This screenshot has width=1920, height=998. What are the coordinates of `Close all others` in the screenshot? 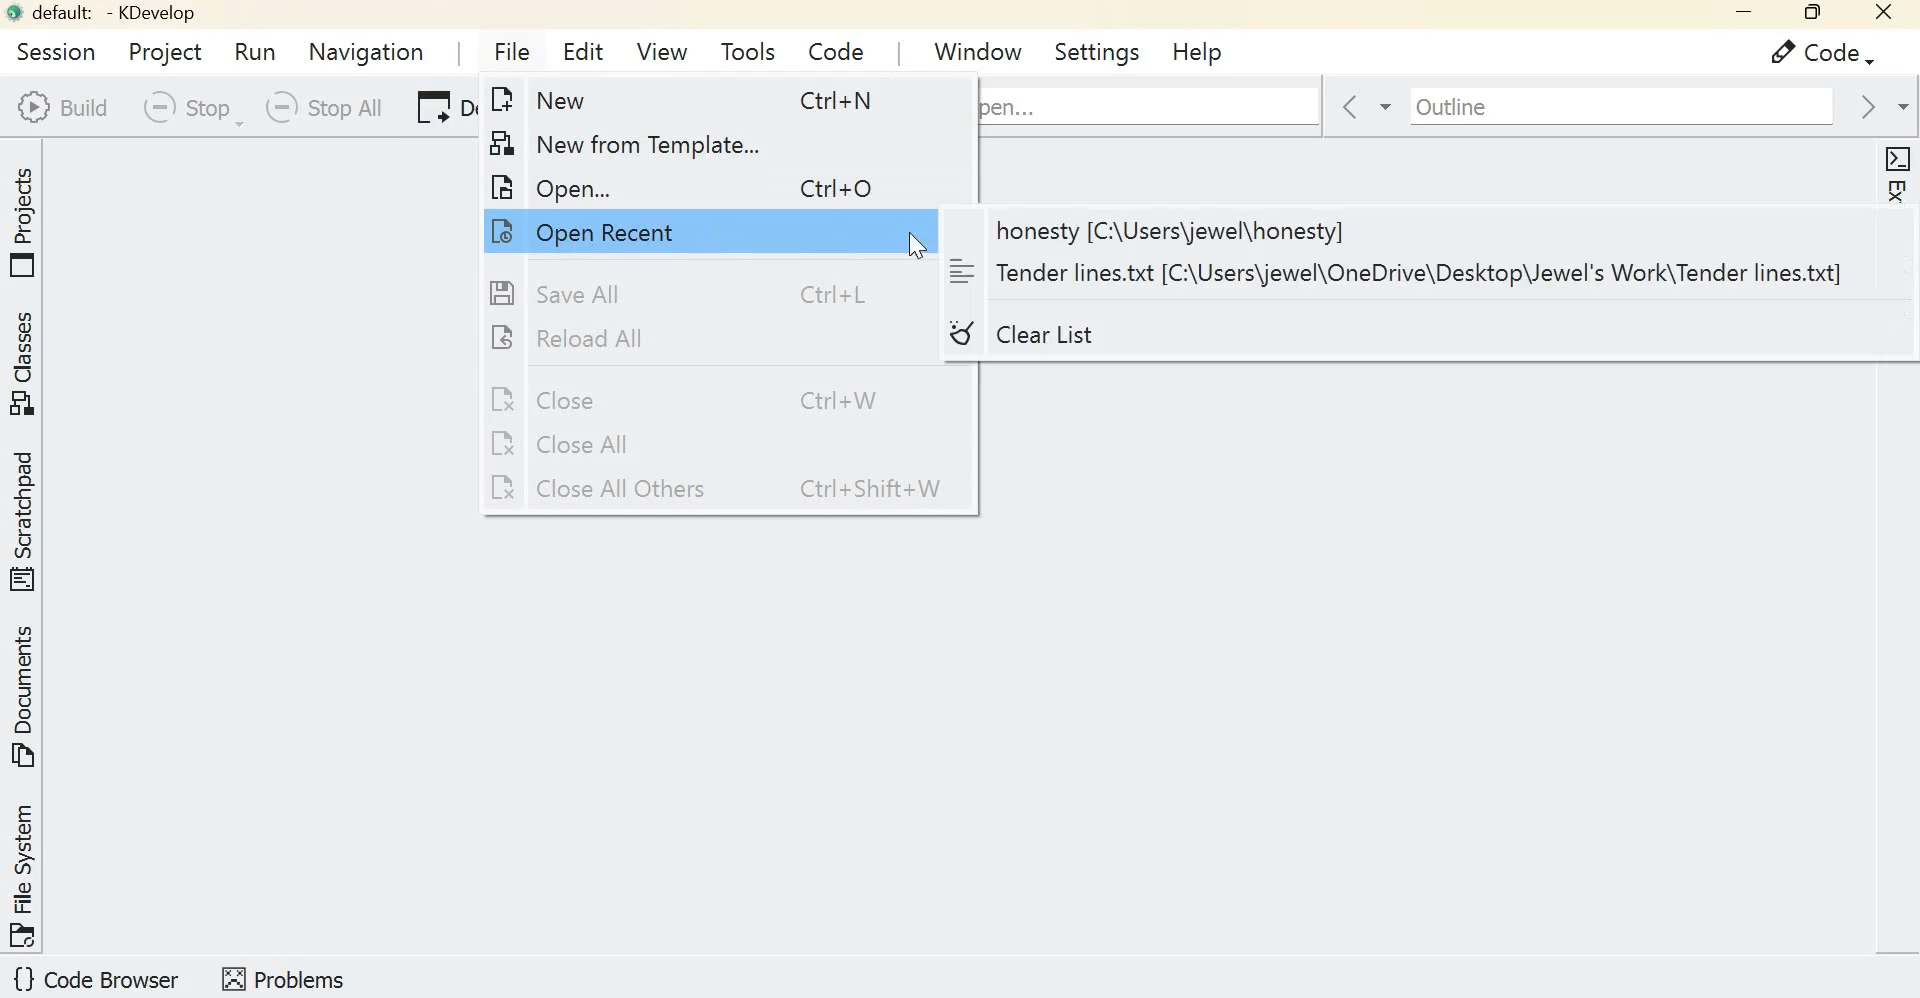 It's located at (725, 490).